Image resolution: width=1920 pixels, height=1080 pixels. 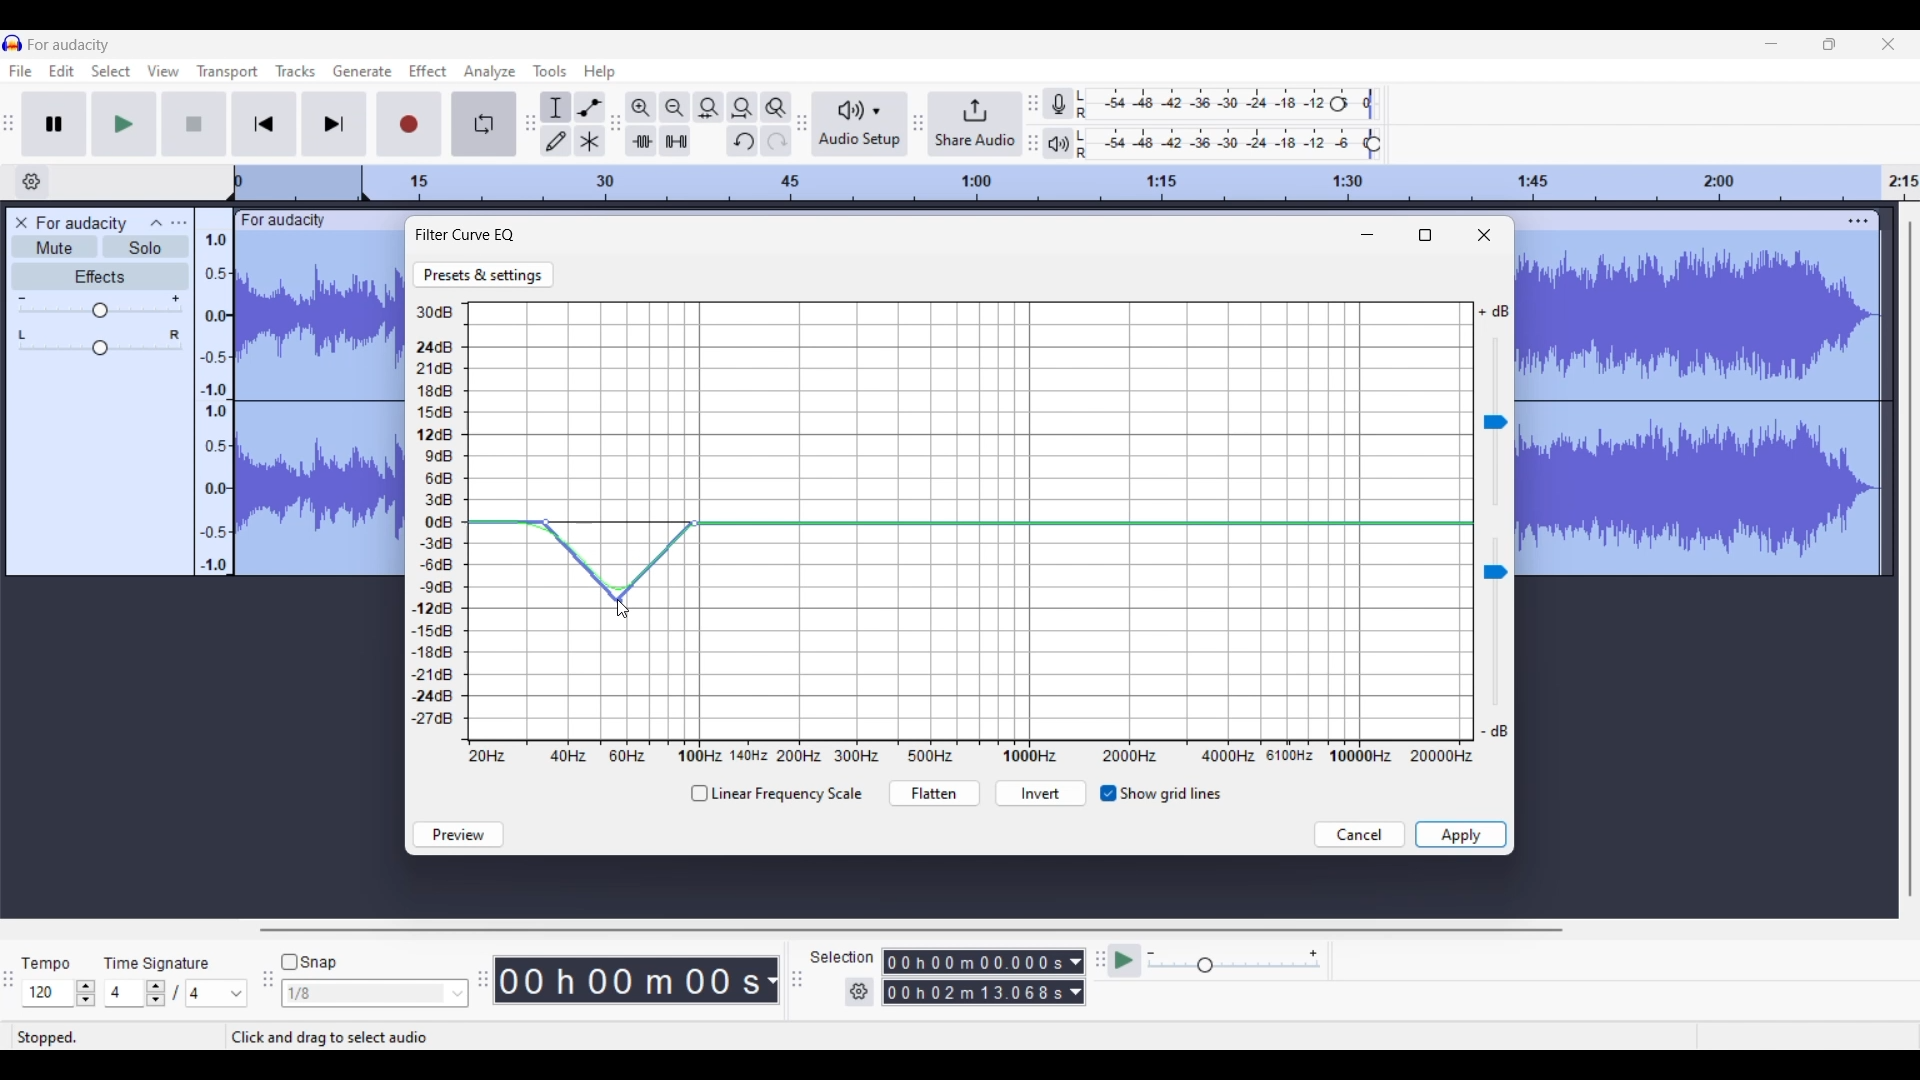 What do you see at coordinates (1368, 235) in the screenshot?
I see `Minimize` at bounding box center [1368, 235].